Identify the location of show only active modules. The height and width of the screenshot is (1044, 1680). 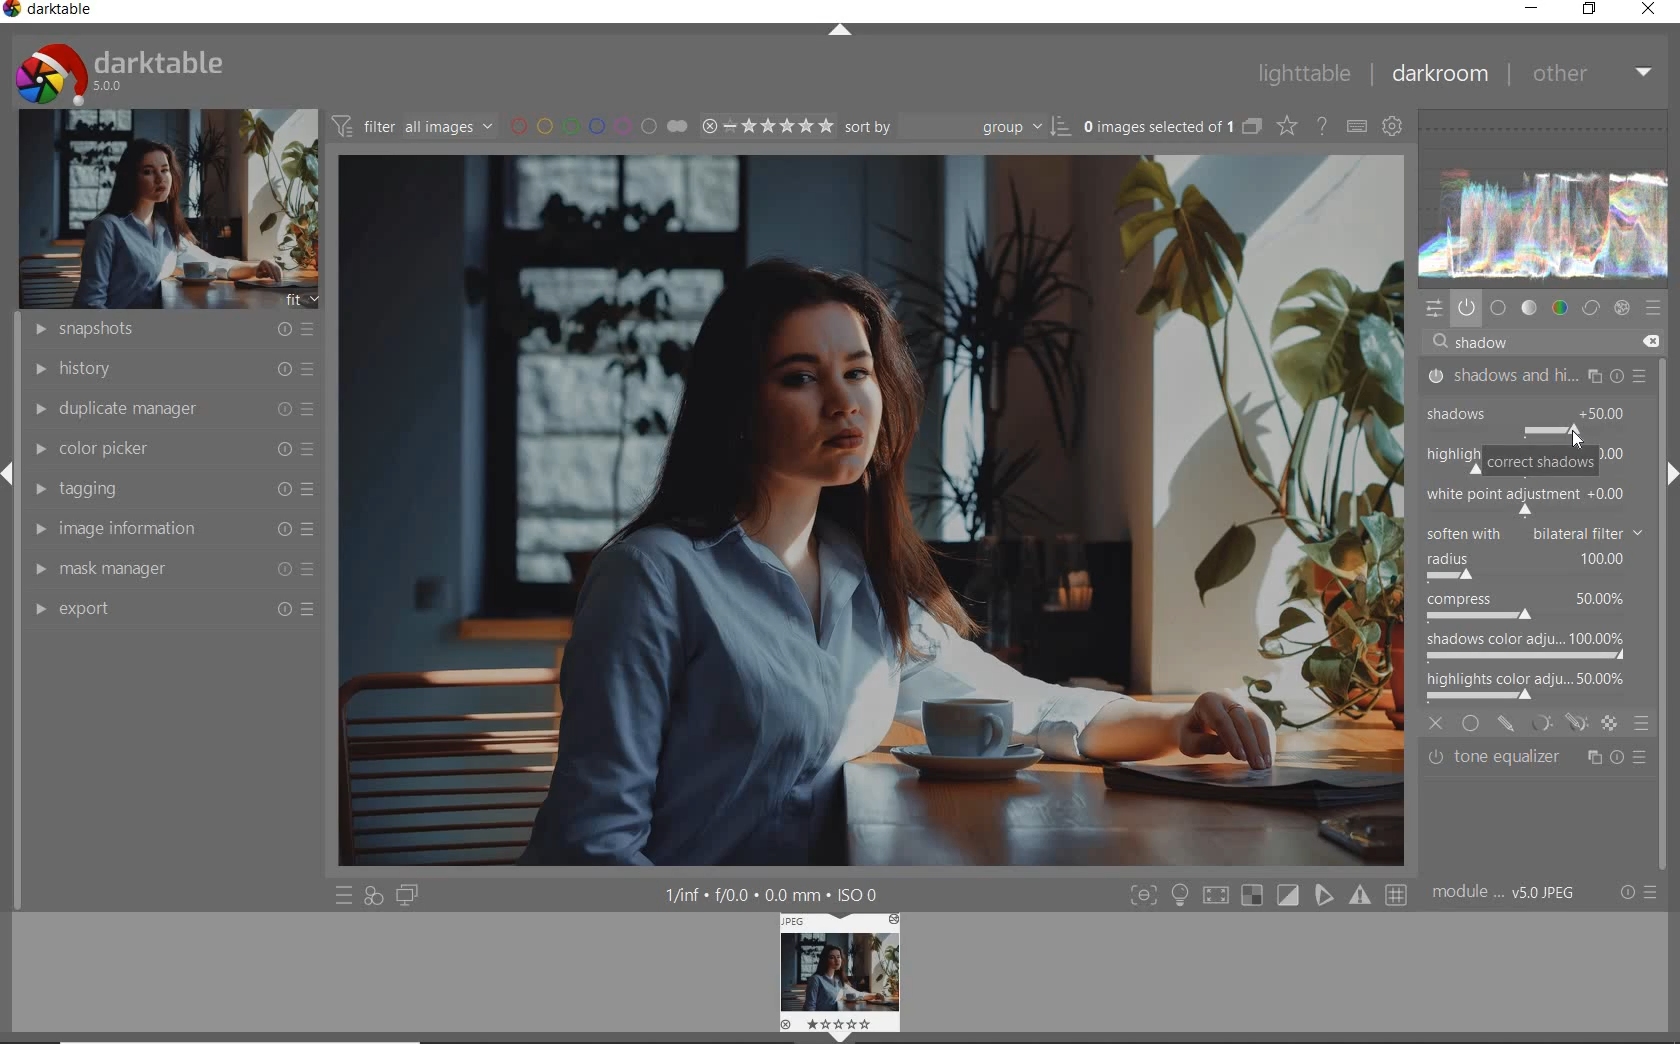
(1467, 307).